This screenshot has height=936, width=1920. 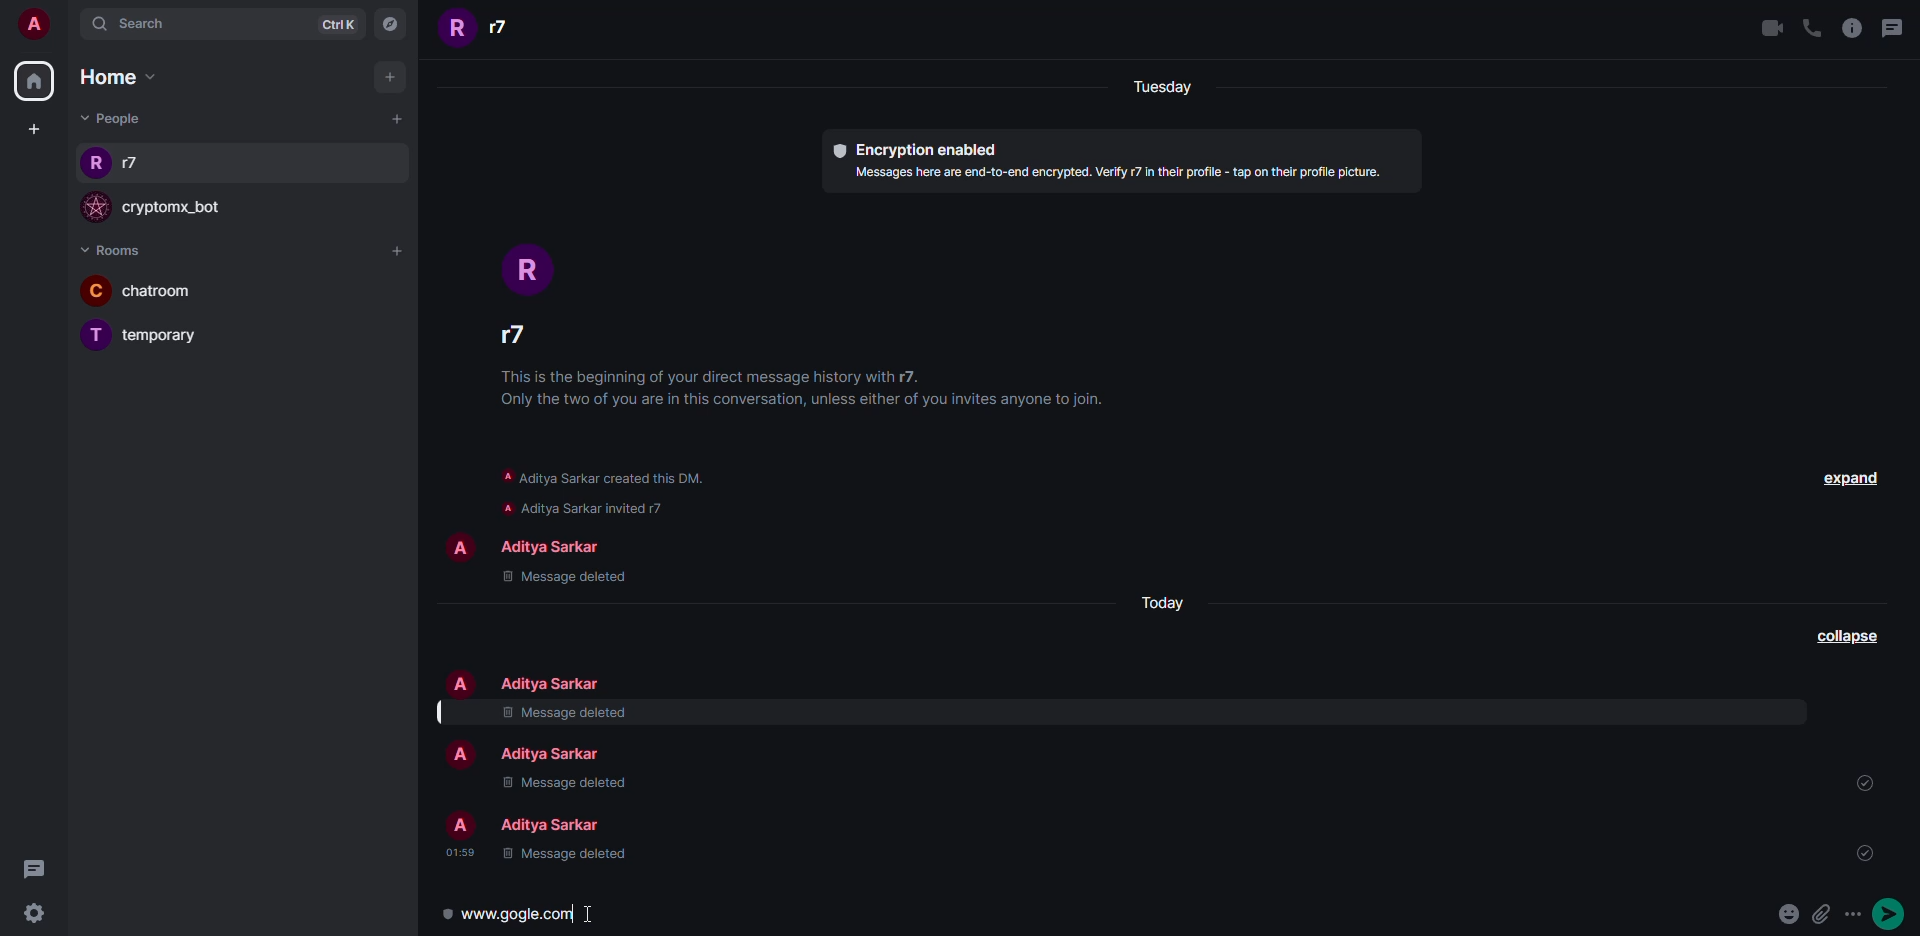 I want to click on message deleted, so click(x=564, y=783).